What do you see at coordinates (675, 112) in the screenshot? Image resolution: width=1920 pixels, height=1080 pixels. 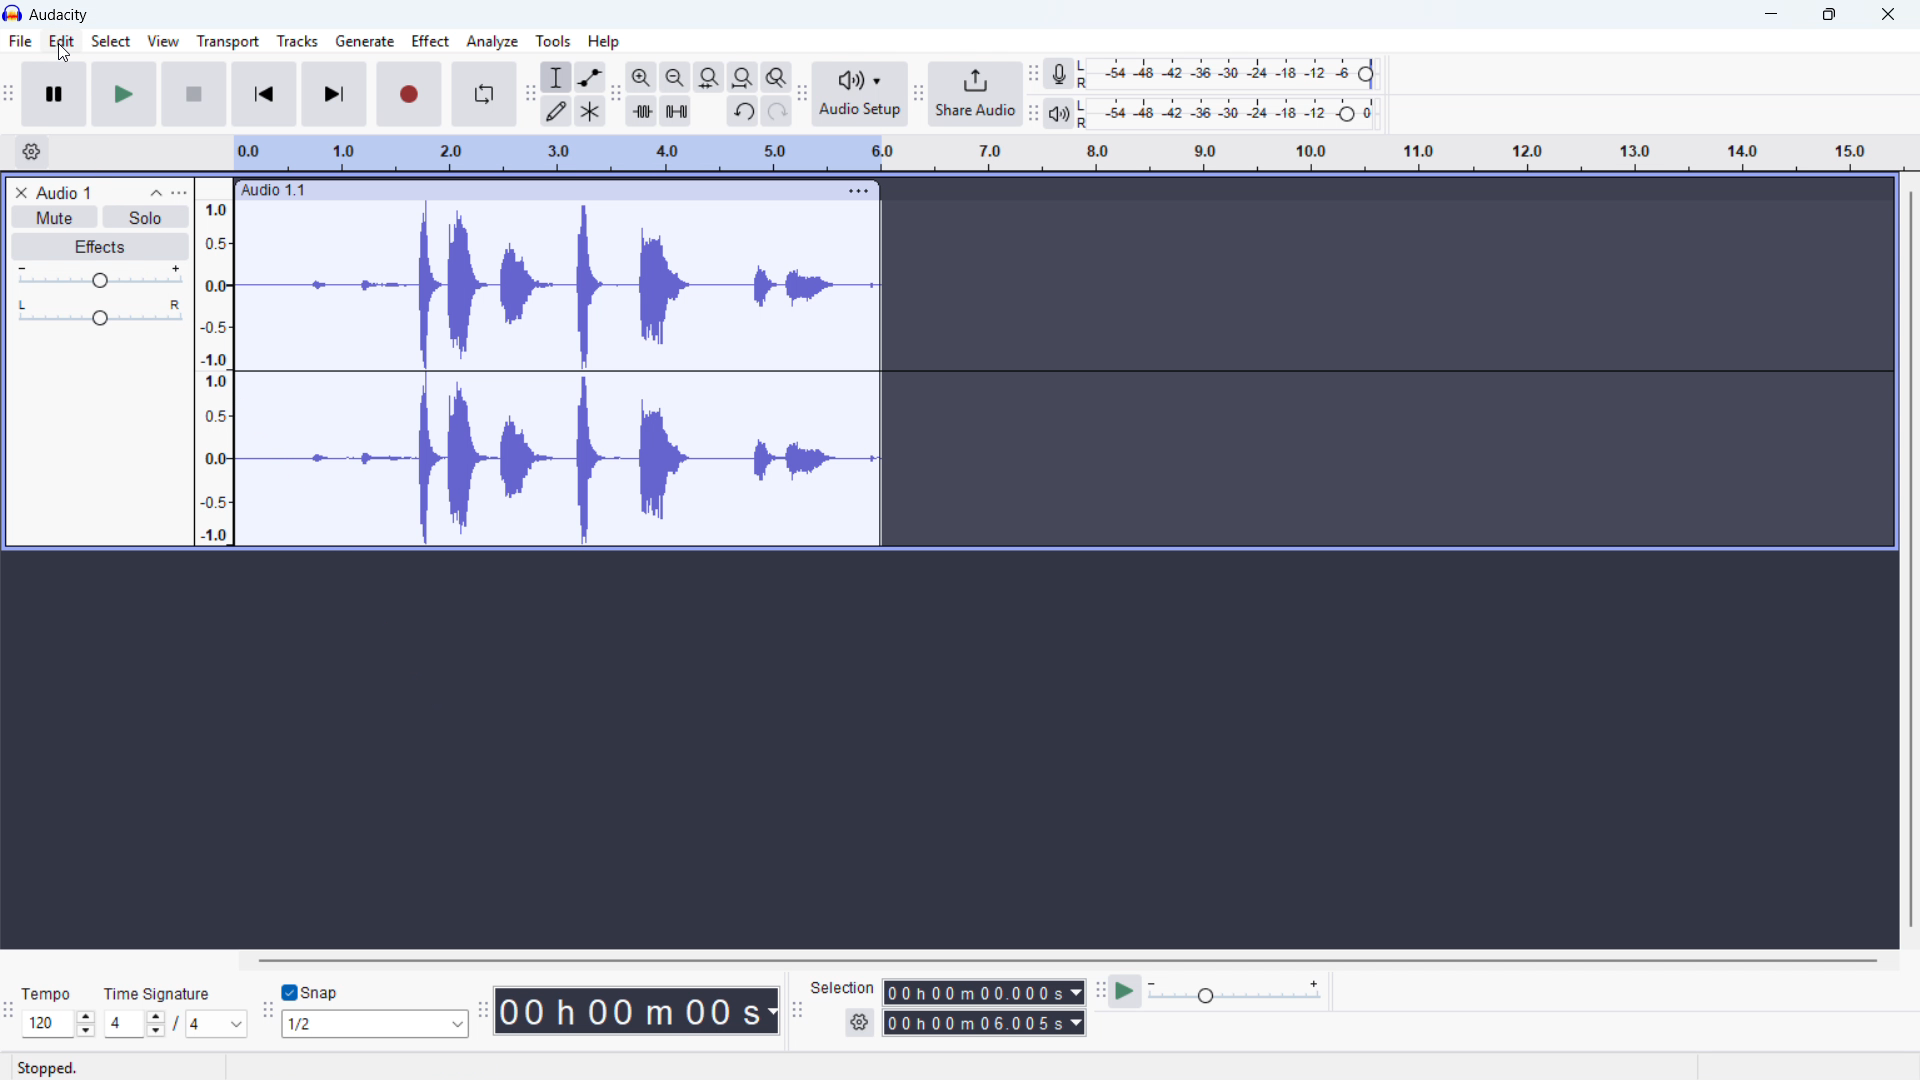 I see `silence audio selection` at bounding box center [675, 112].